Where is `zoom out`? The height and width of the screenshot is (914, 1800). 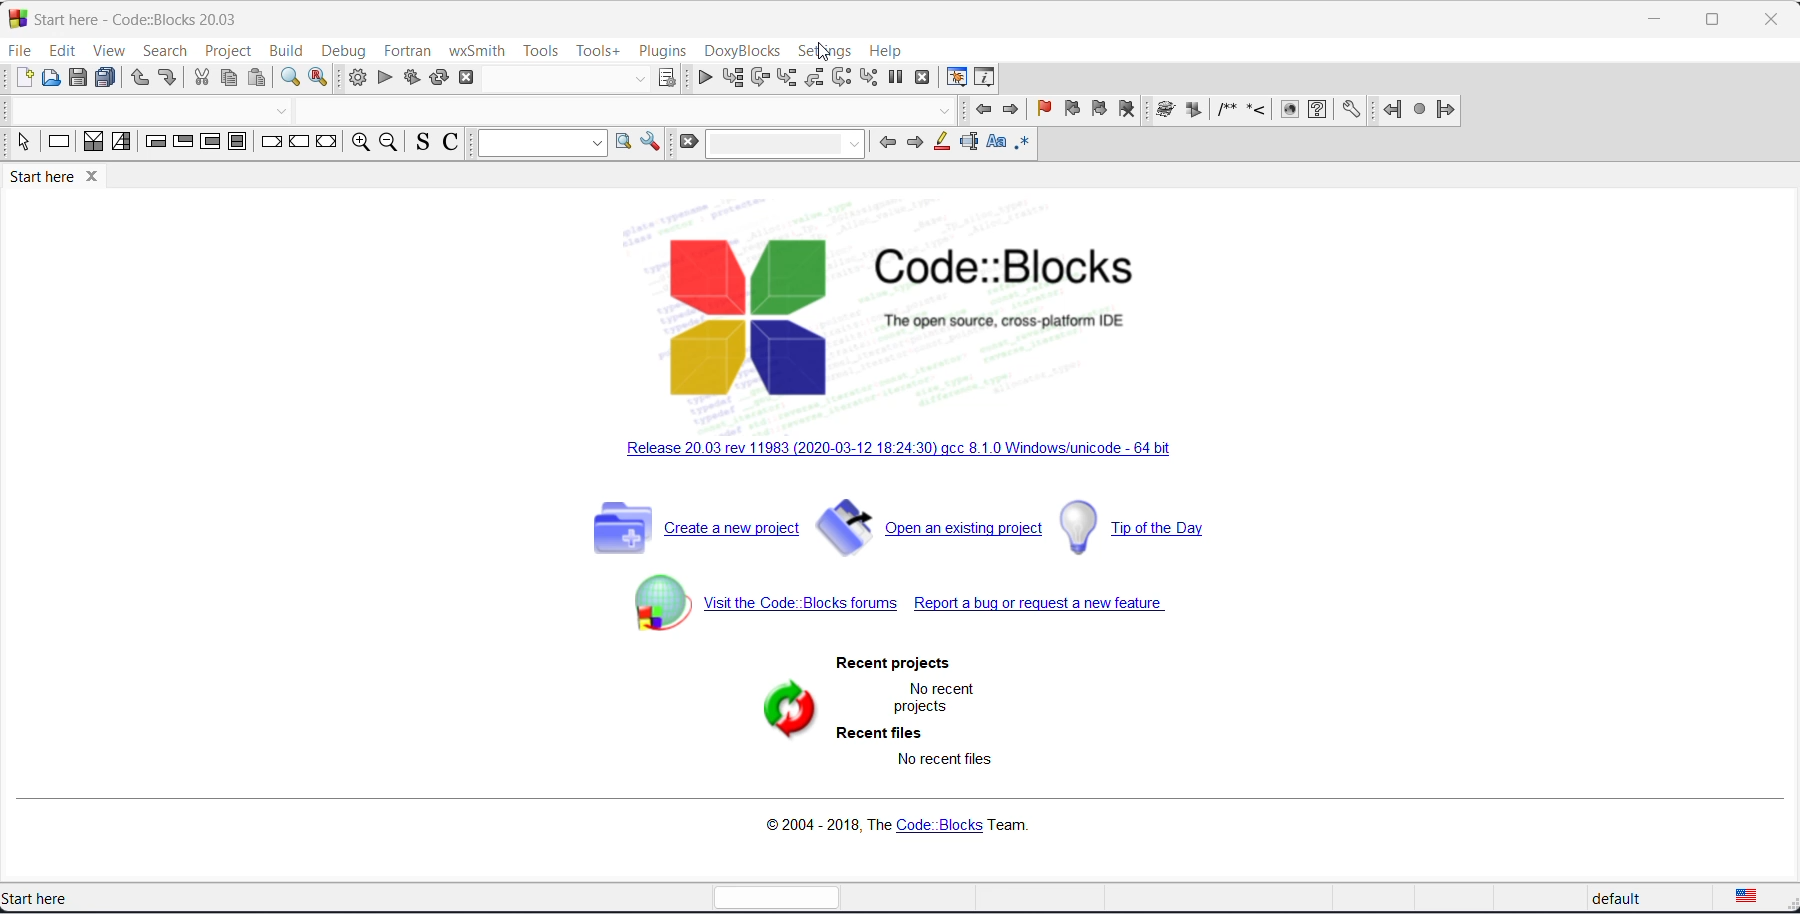 zoom out is located at coordinates (361, 142).